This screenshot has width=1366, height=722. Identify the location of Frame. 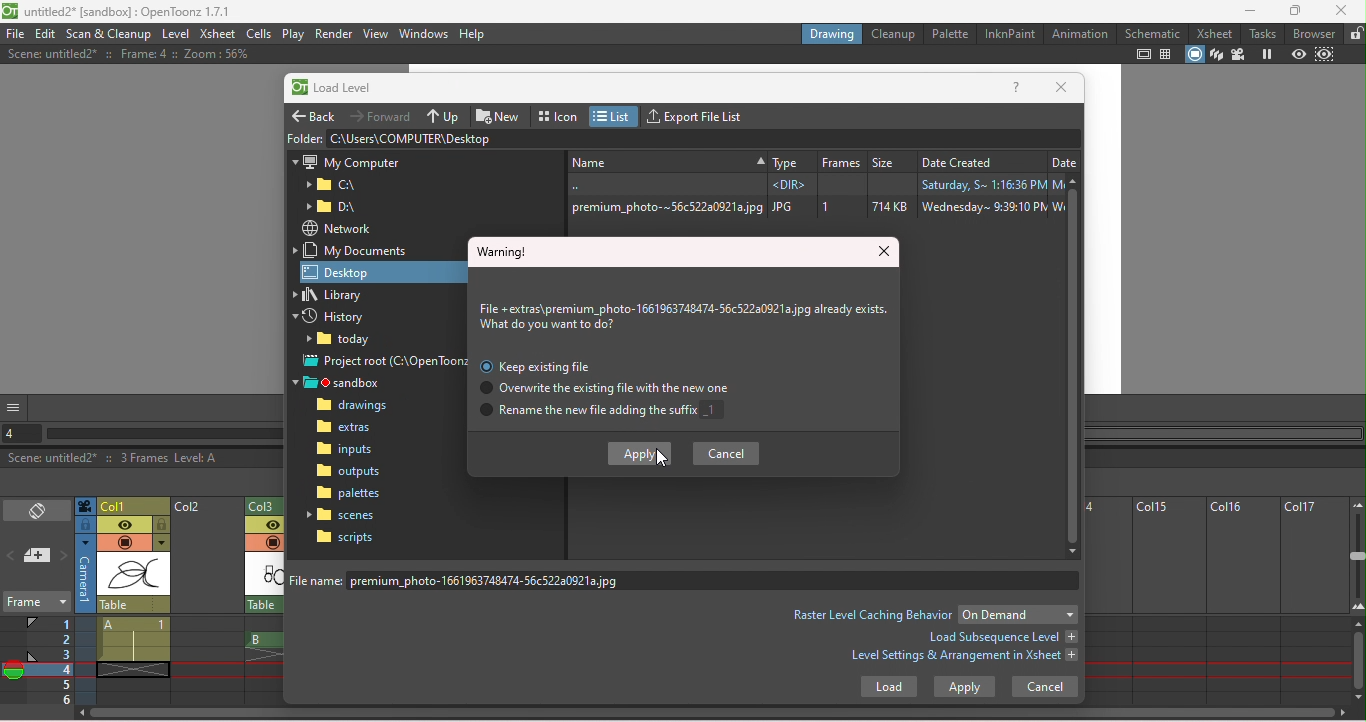
(35, 604).